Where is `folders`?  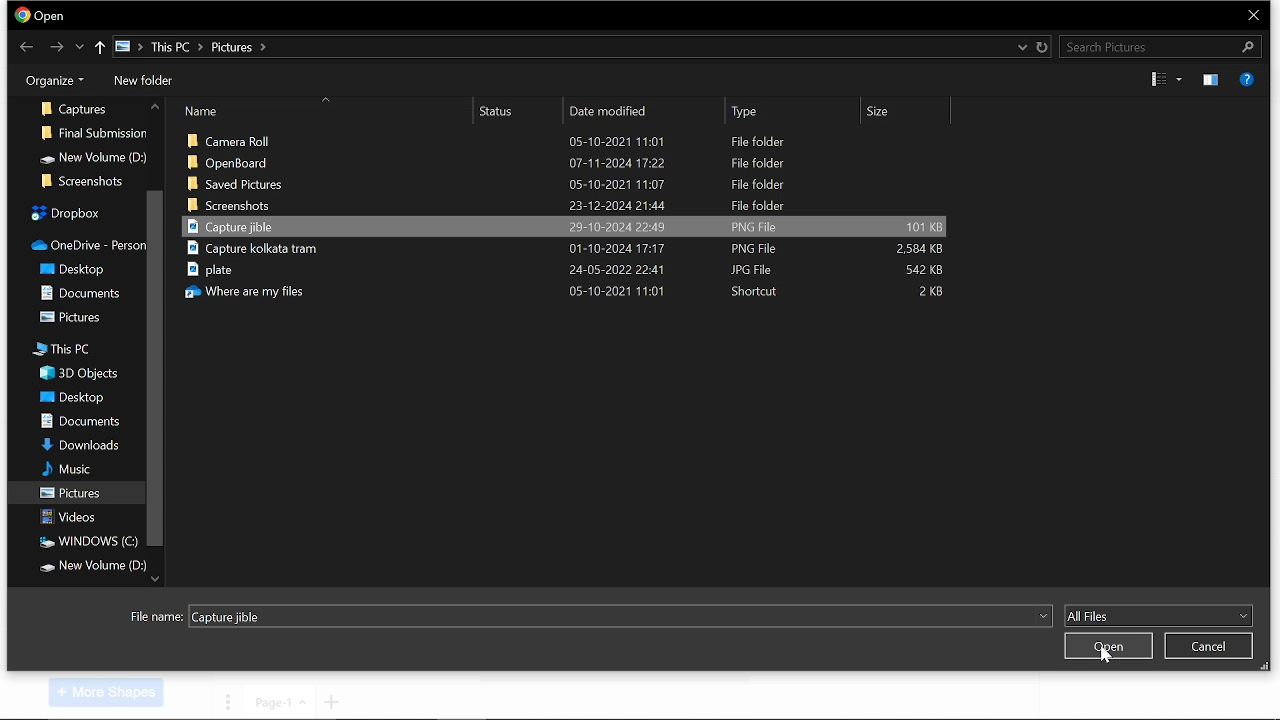
folders is located at coordinates (76, 517).